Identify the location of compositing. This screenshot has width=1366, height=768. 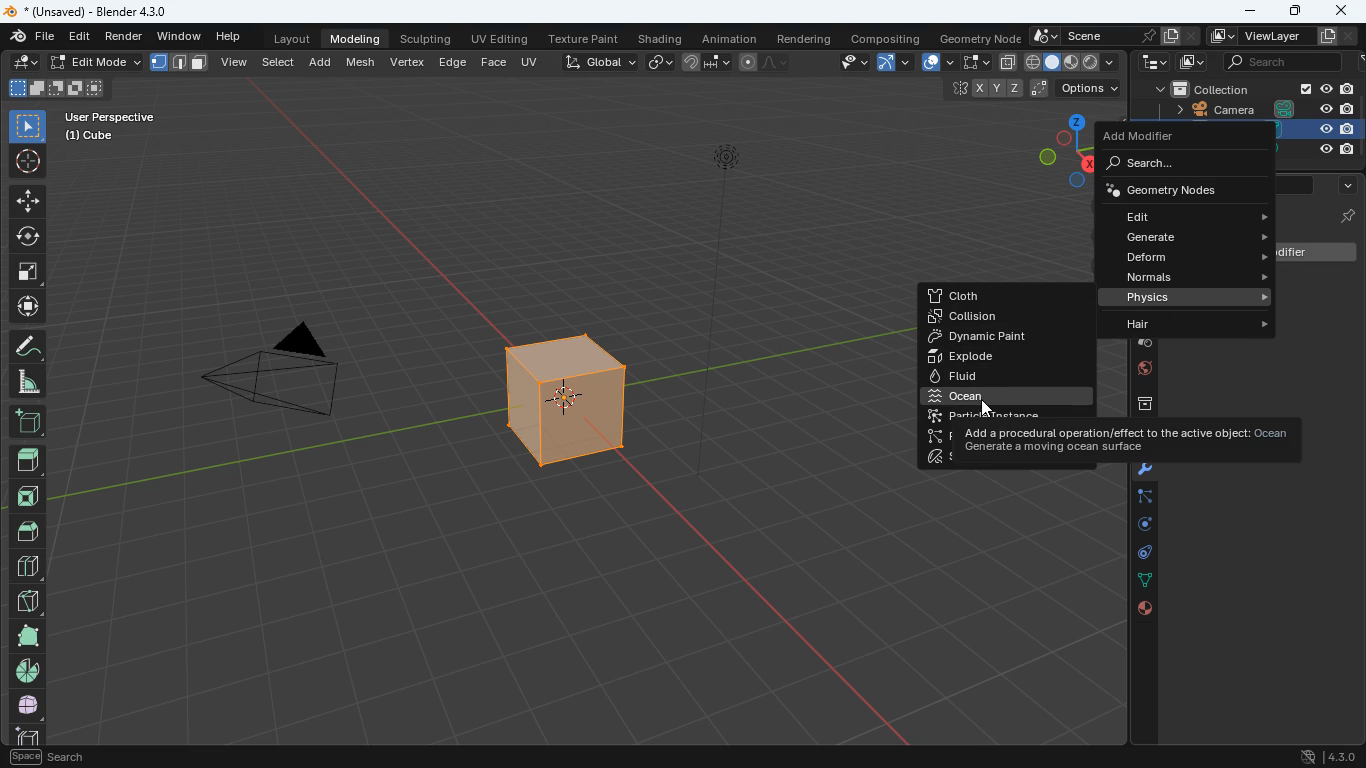
(887, 36).